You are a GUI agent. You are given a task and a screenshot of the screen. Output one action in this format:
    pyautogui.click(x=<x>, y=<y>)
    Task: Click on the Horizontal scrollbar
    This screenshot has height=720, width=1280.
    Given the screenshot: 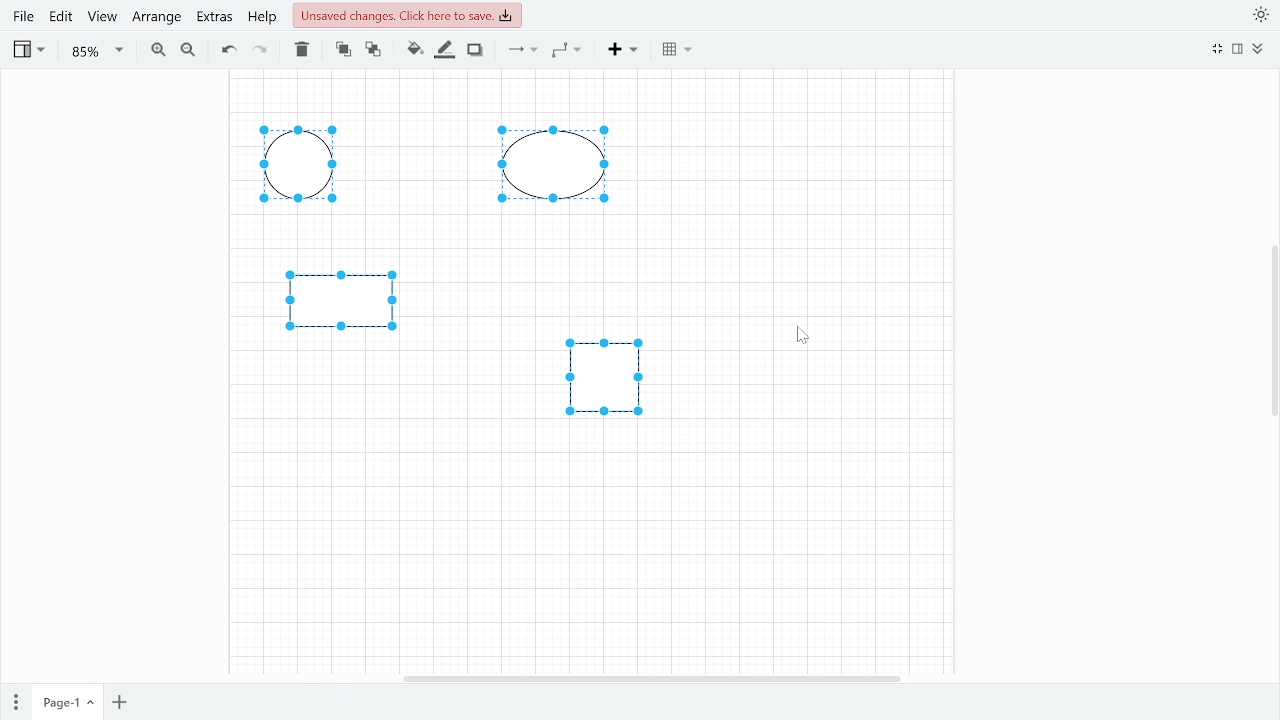 What is the action you would take?
    pyautogui.click(x=652, y=677)
    